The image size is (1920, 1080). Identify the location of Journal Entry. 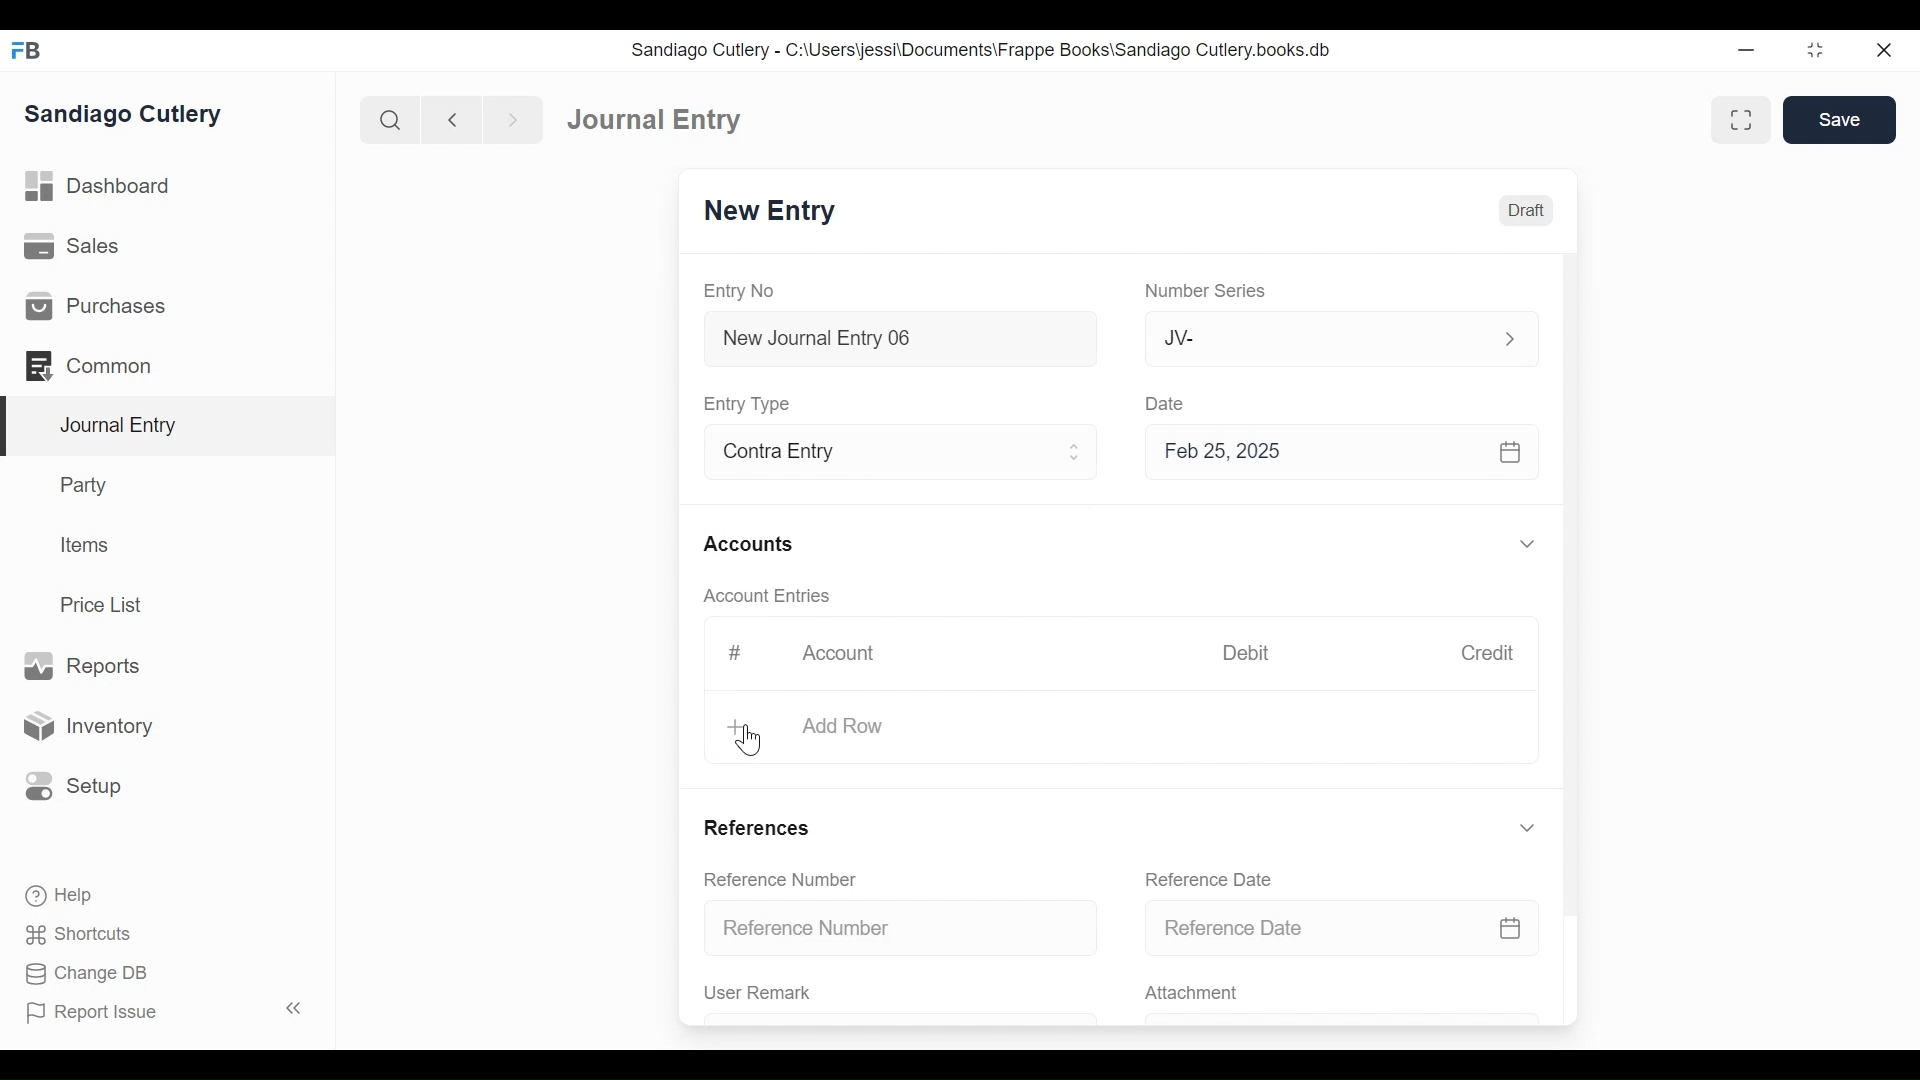
(169, 427).